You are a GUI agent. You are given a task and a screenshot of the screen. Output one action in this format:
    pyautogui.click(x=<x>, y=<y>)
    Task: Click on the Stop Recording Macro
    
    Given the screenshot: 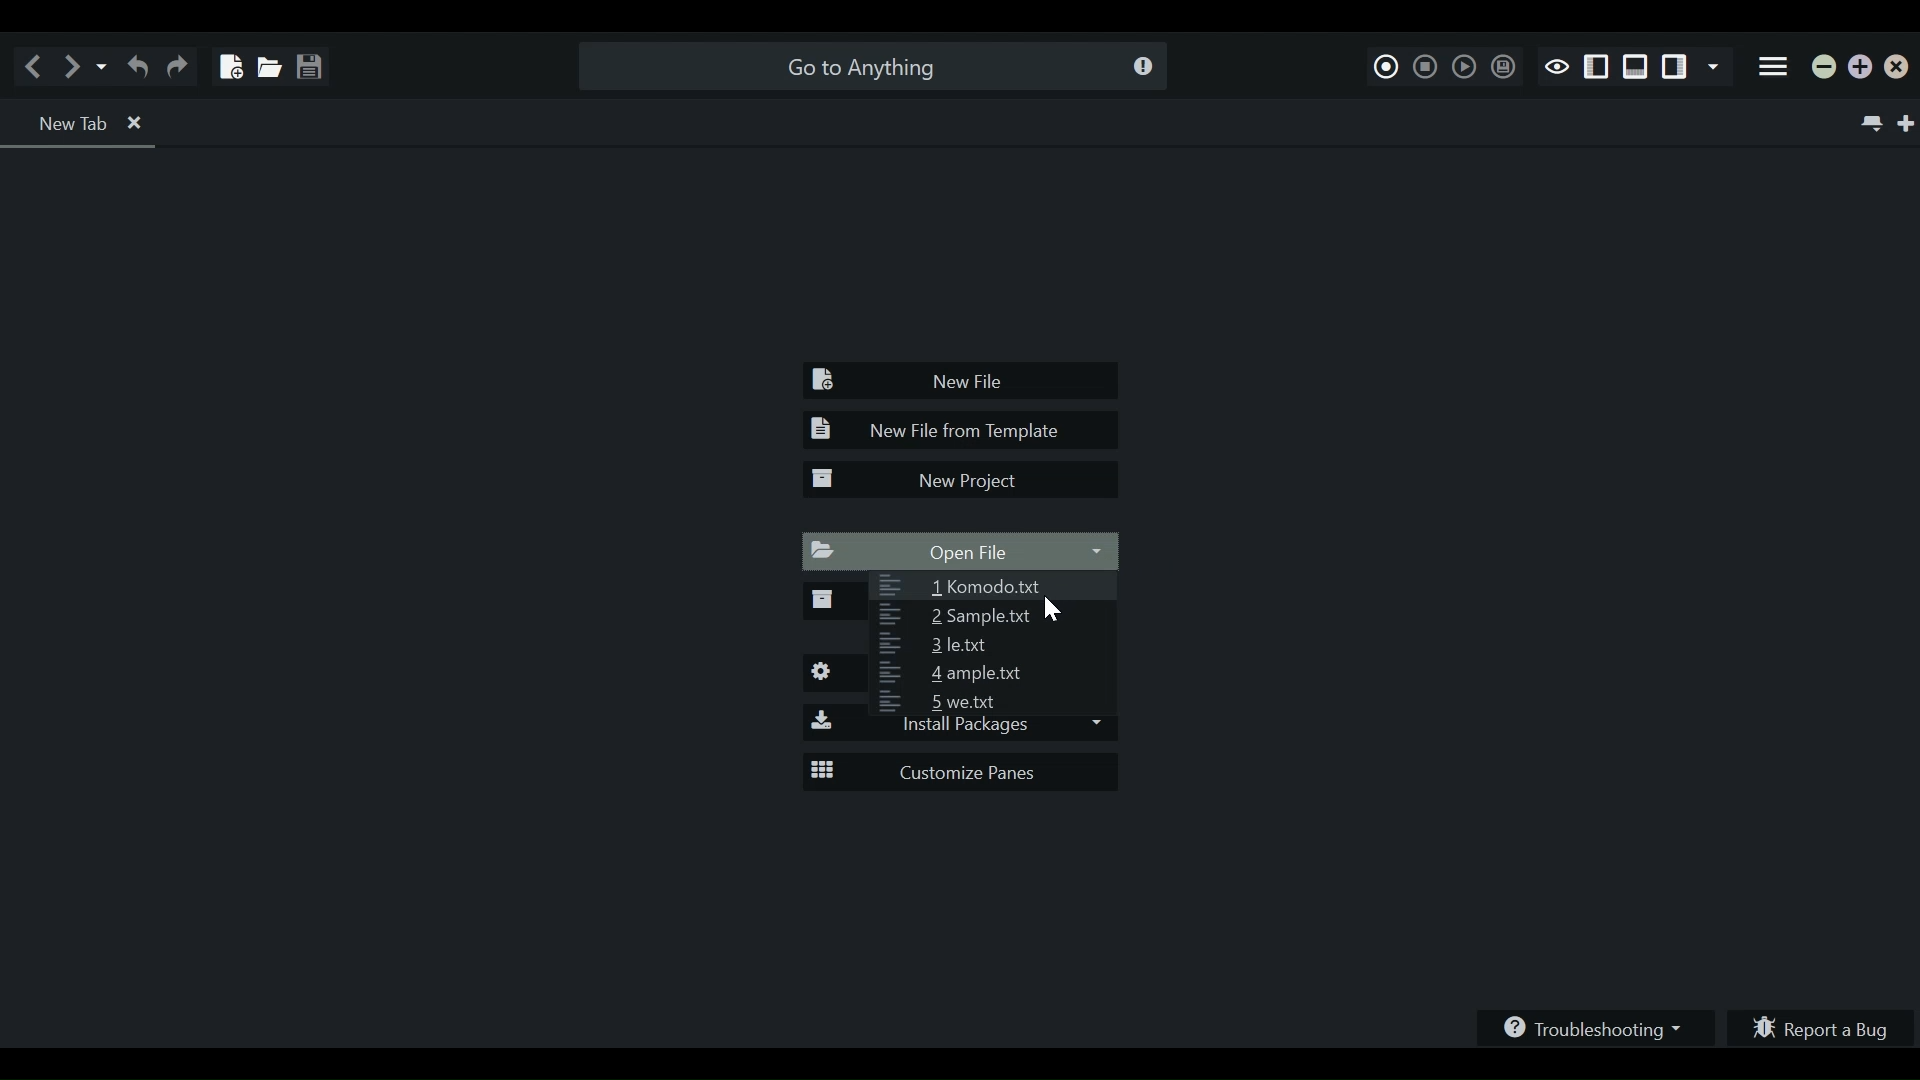 What is the action you would take?
    pyautogui.click(x=1426, y=65)
    